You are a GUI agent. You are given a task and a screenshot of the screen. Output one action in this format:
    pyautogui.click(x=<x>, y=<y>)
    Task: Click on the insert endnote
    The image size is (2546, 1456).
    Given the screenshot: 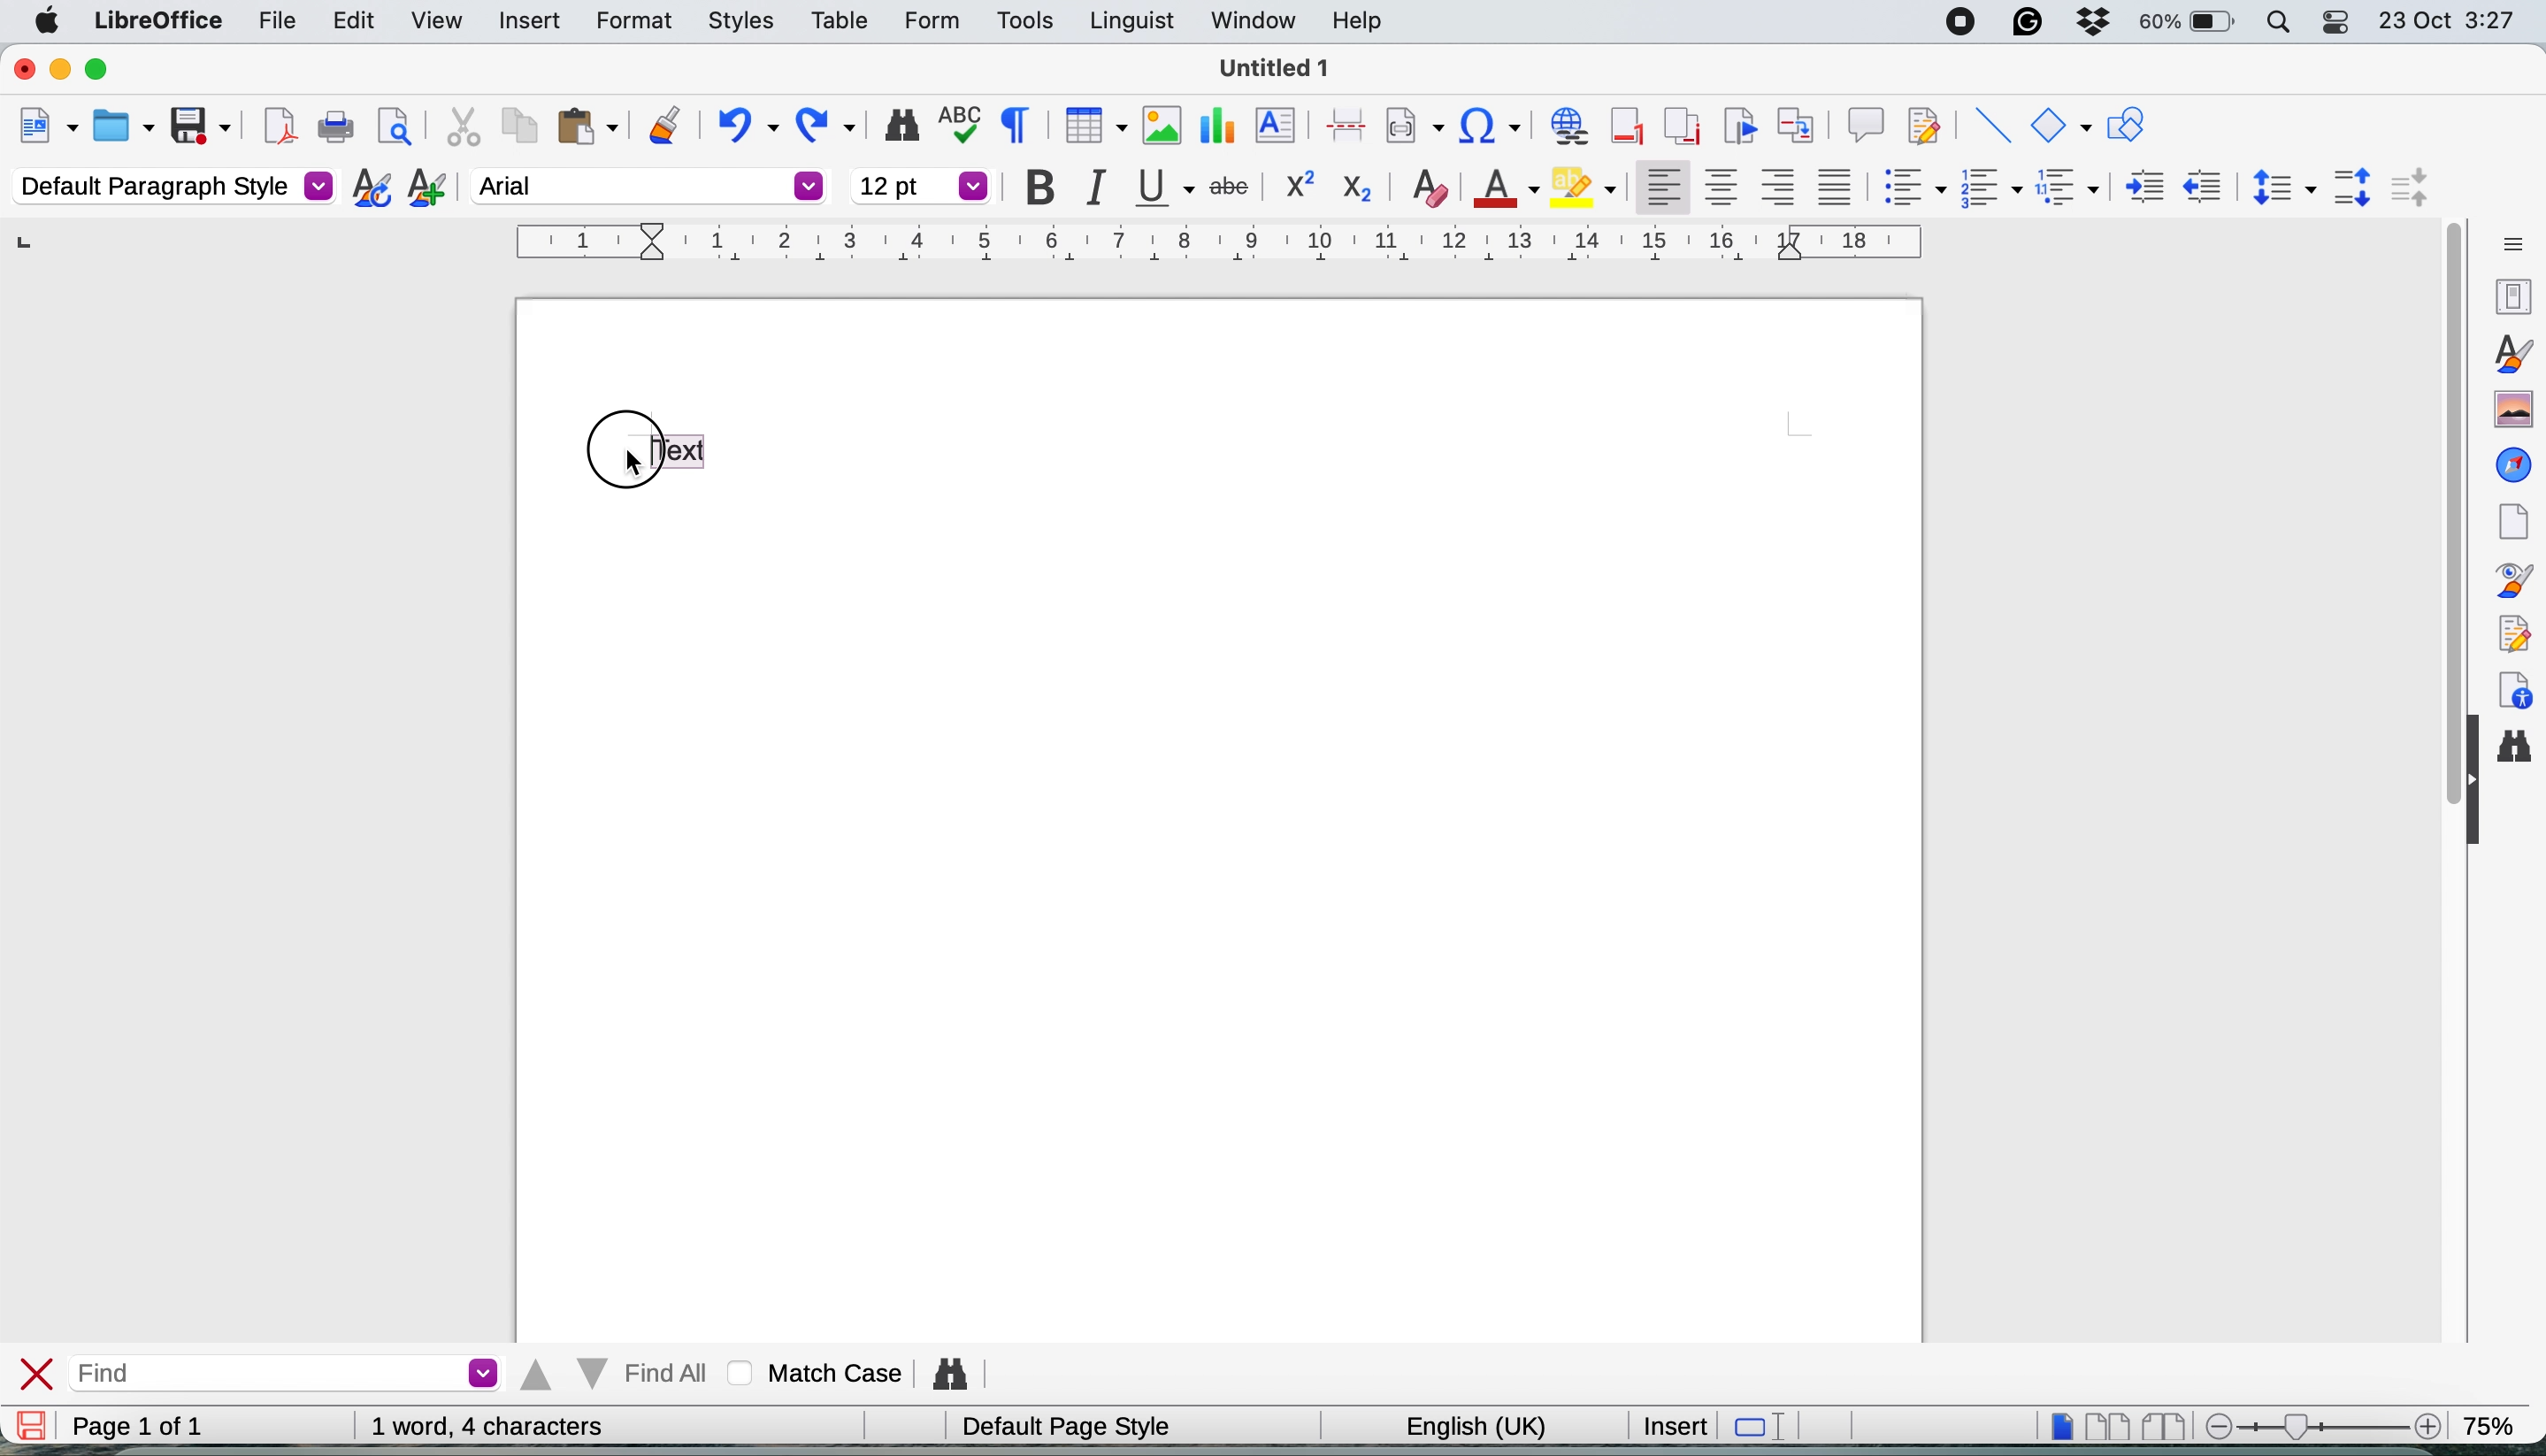 What is the action you would take?
    pyautogui.click(x=1677, y=128)
    